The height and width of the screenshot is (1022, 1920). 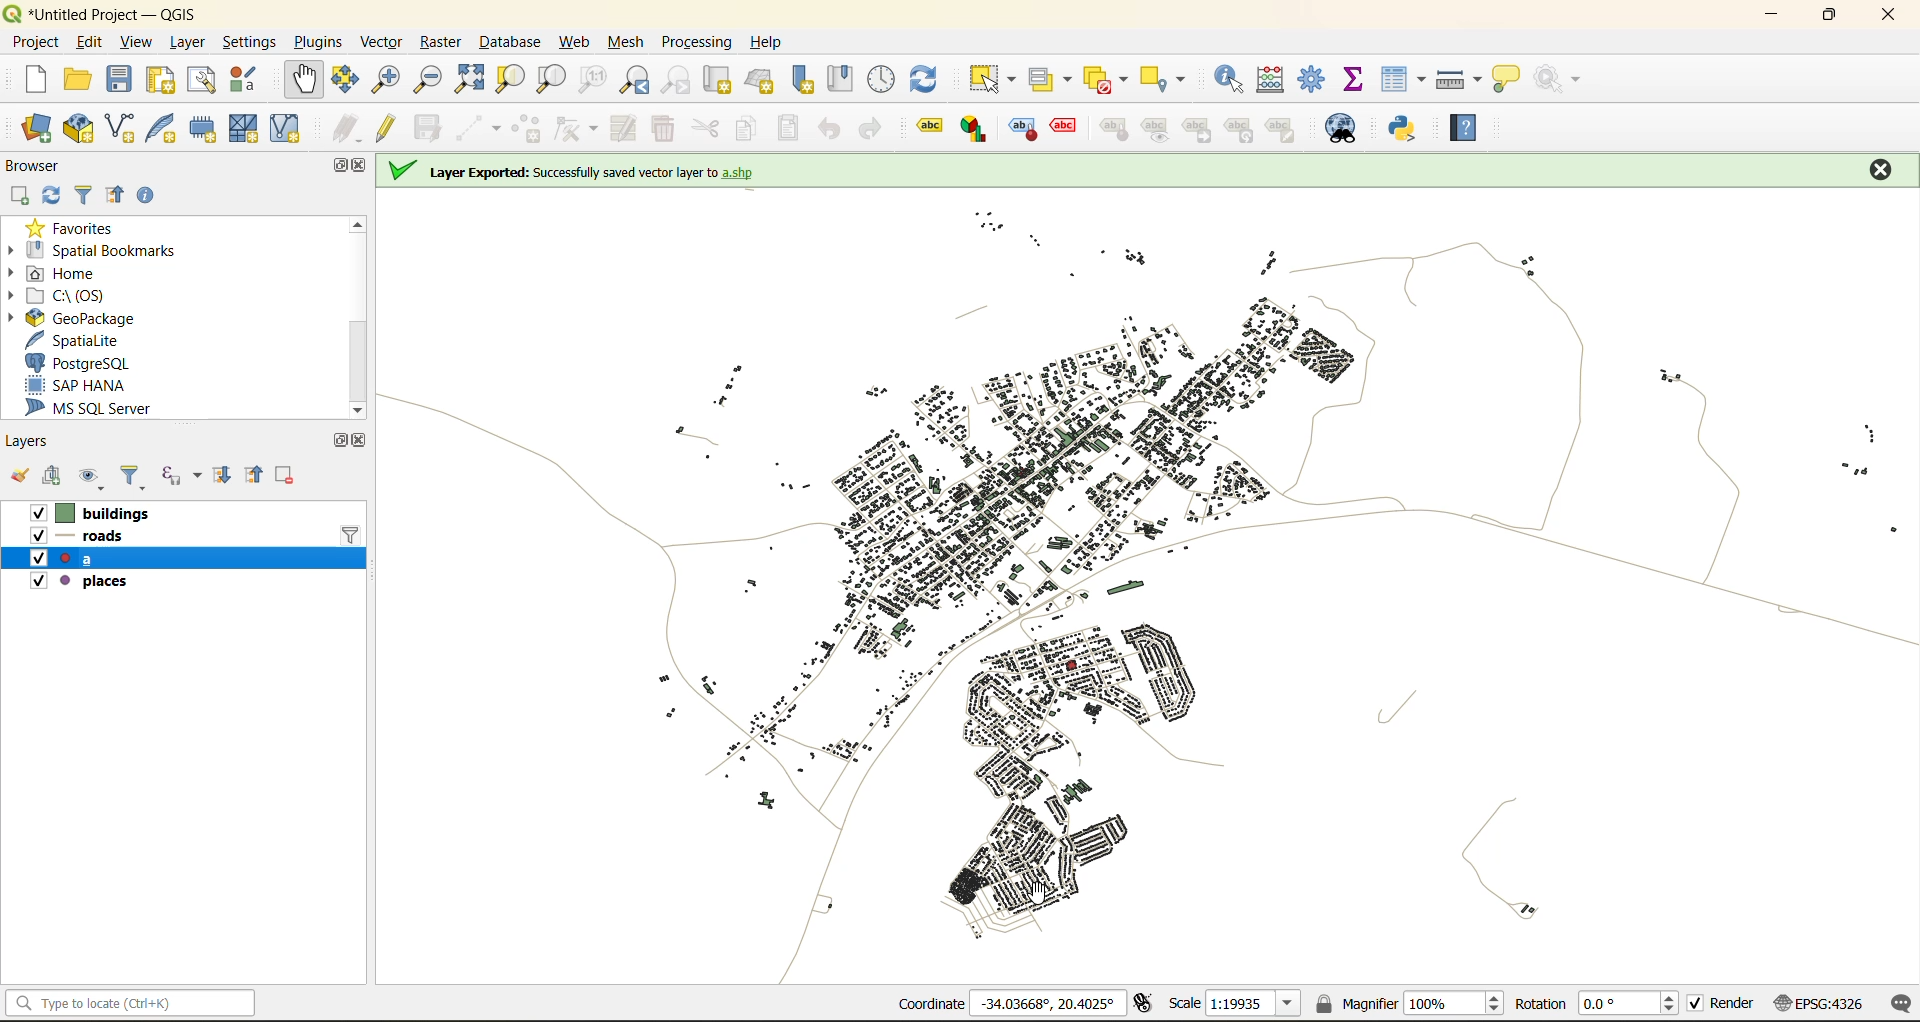 What do you see at coordinates (88, 194) in the screenshot?
I see `filter` at bounding box center [88, 194].